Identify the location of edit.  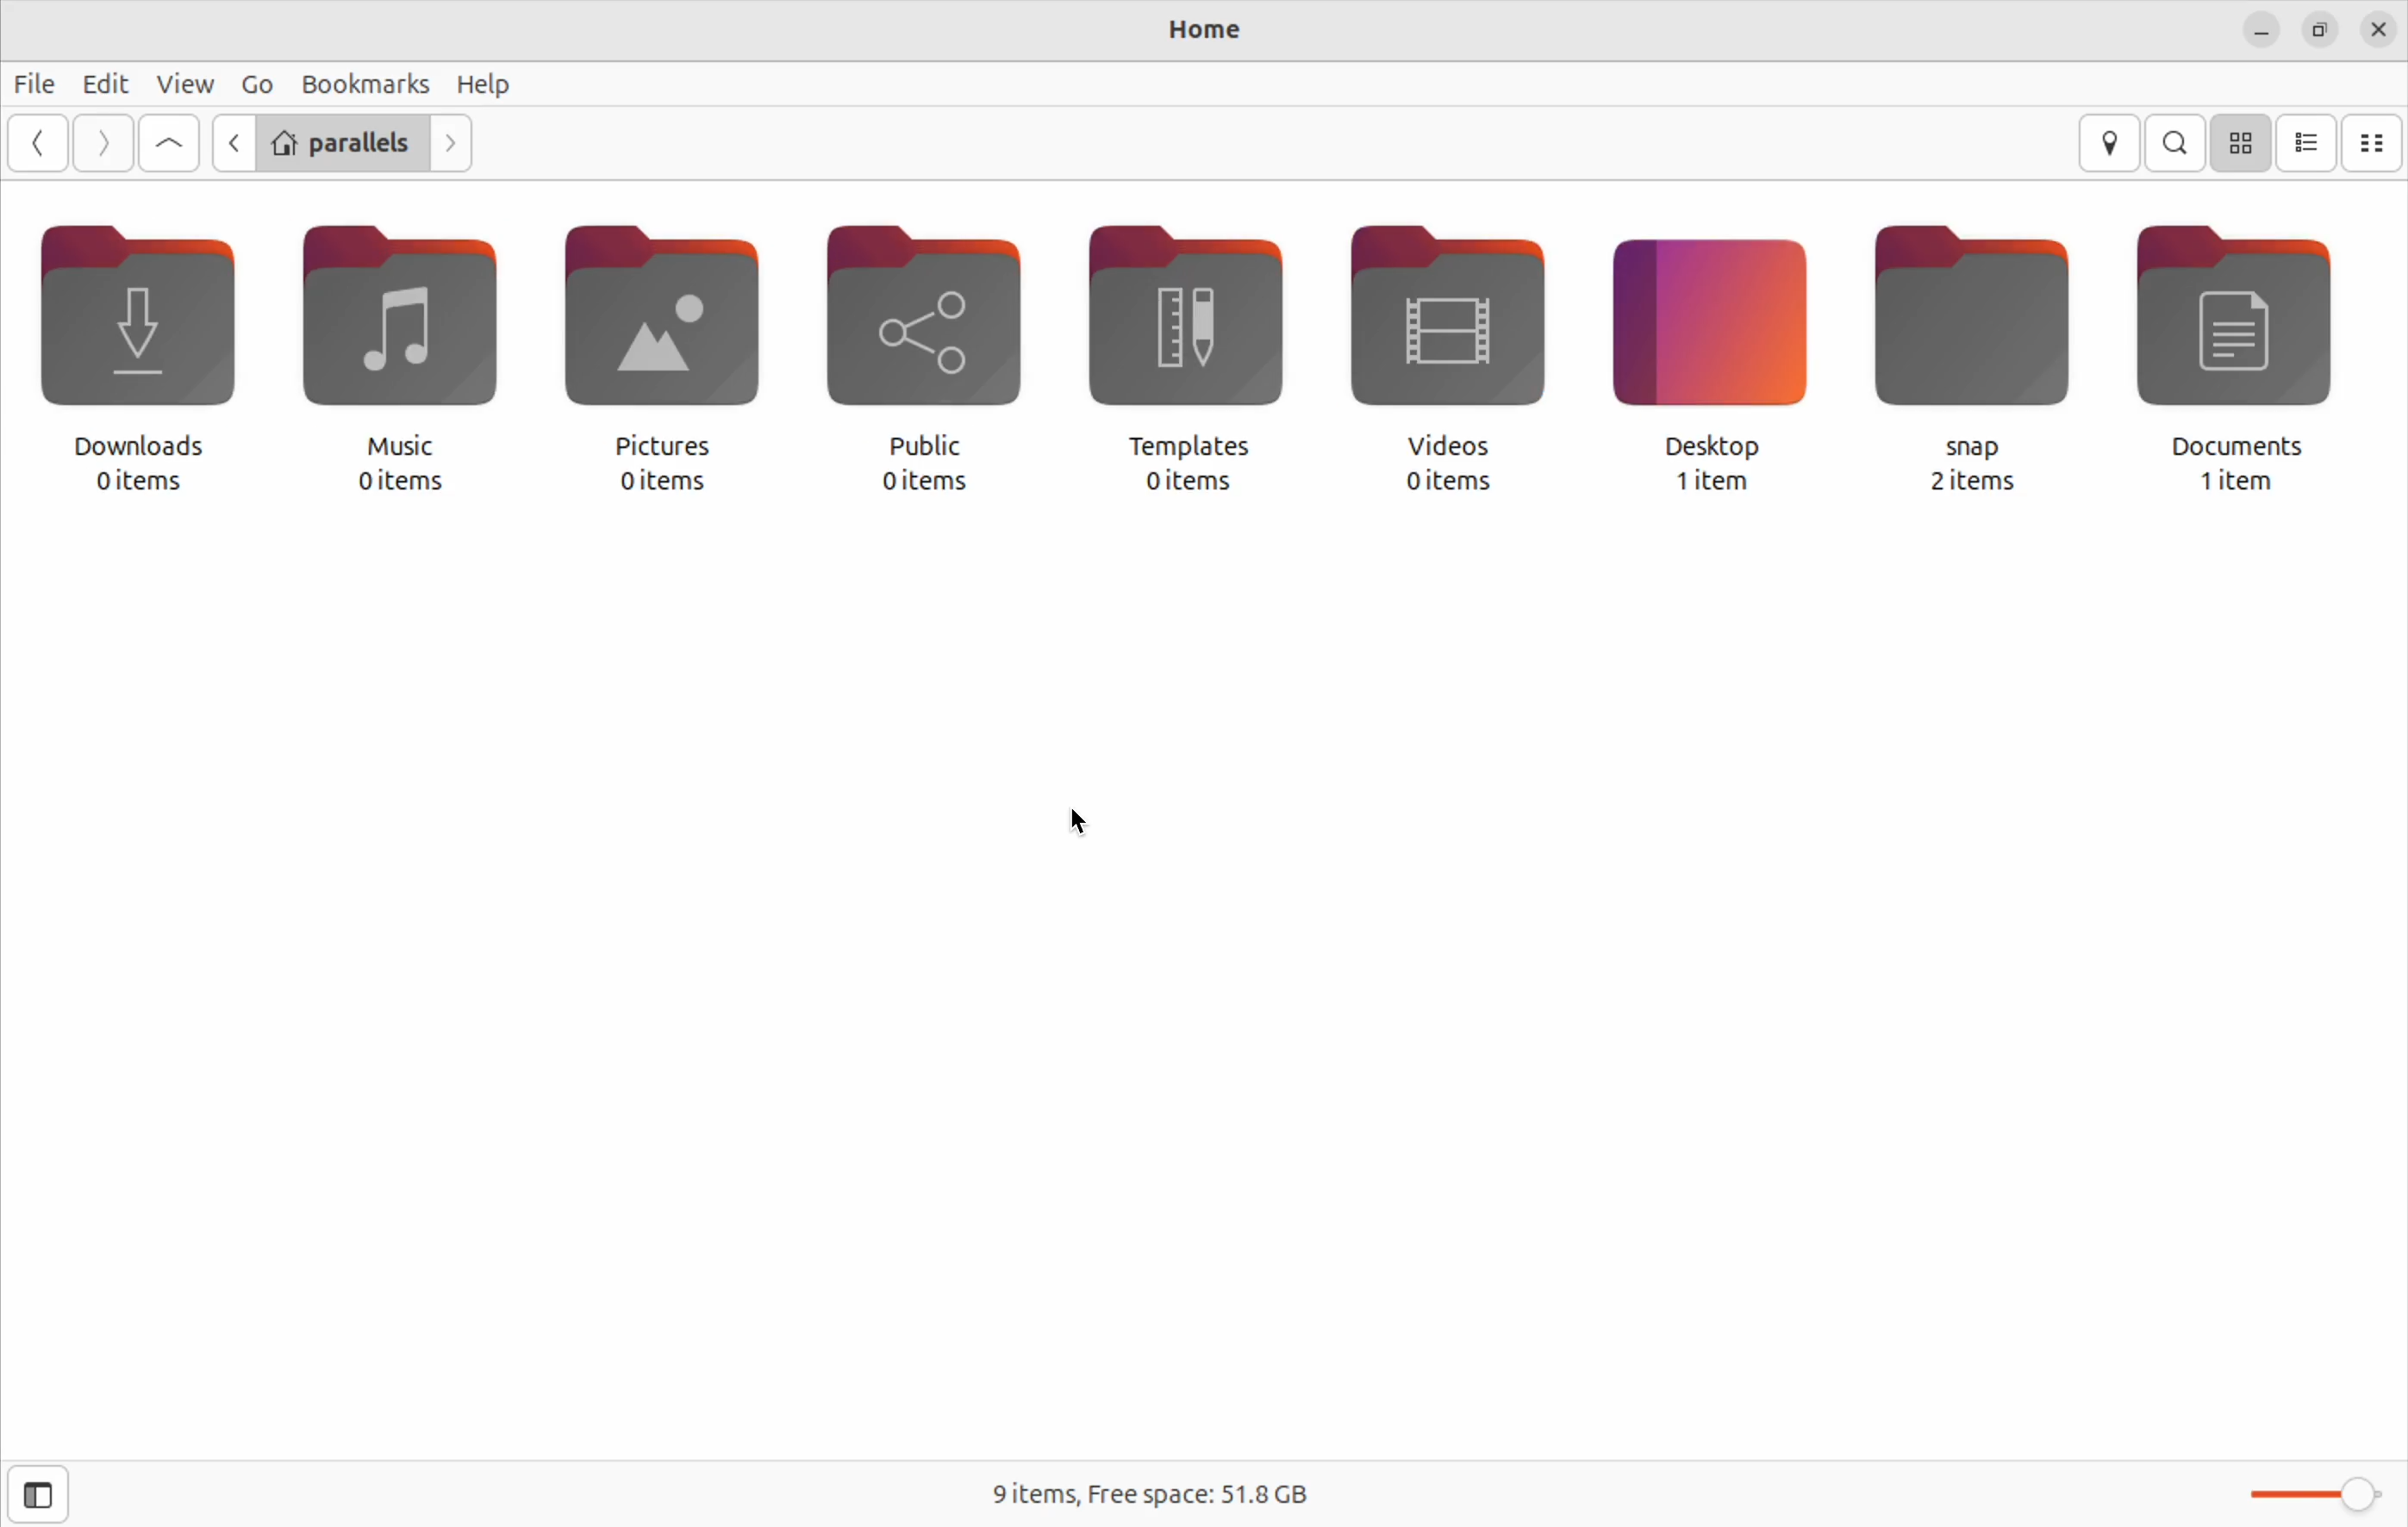
(107, 85).